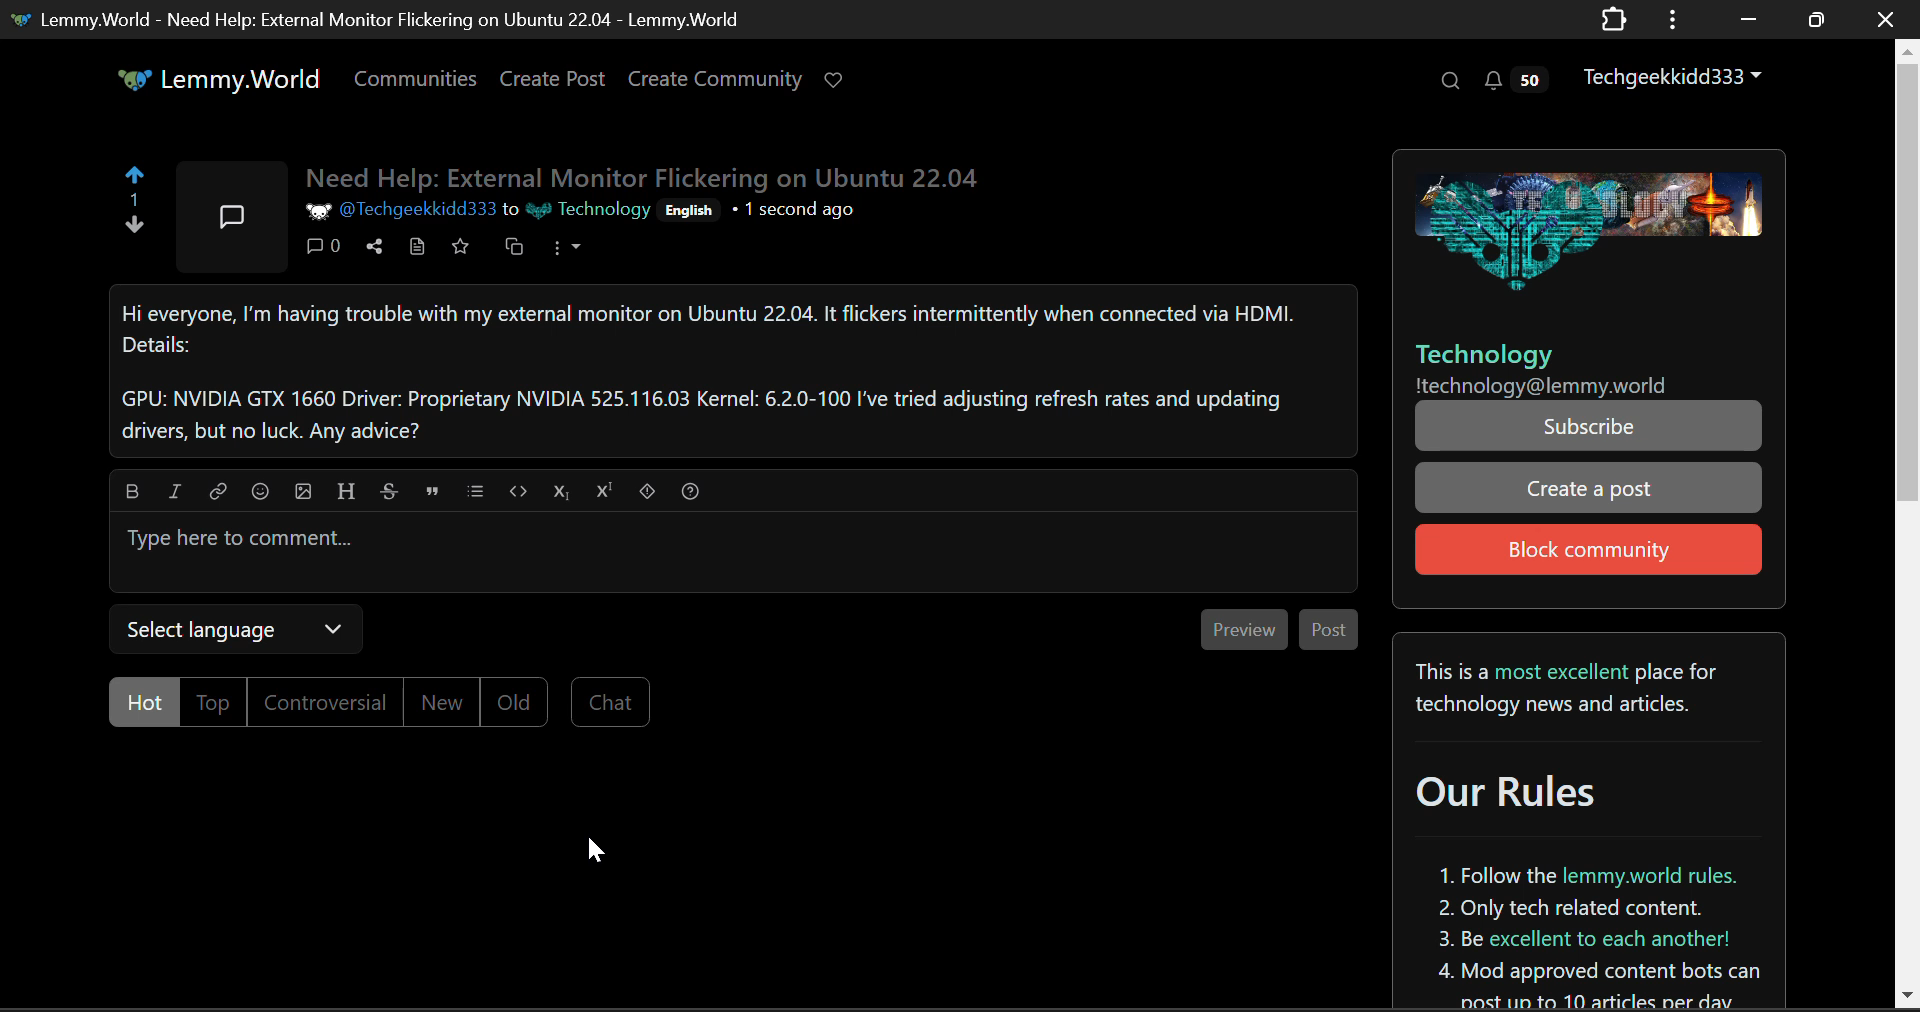  What do you see at coordinates (647, 490) in the screenshot?
I see `Spoiler` at bounding box center [647, 490].